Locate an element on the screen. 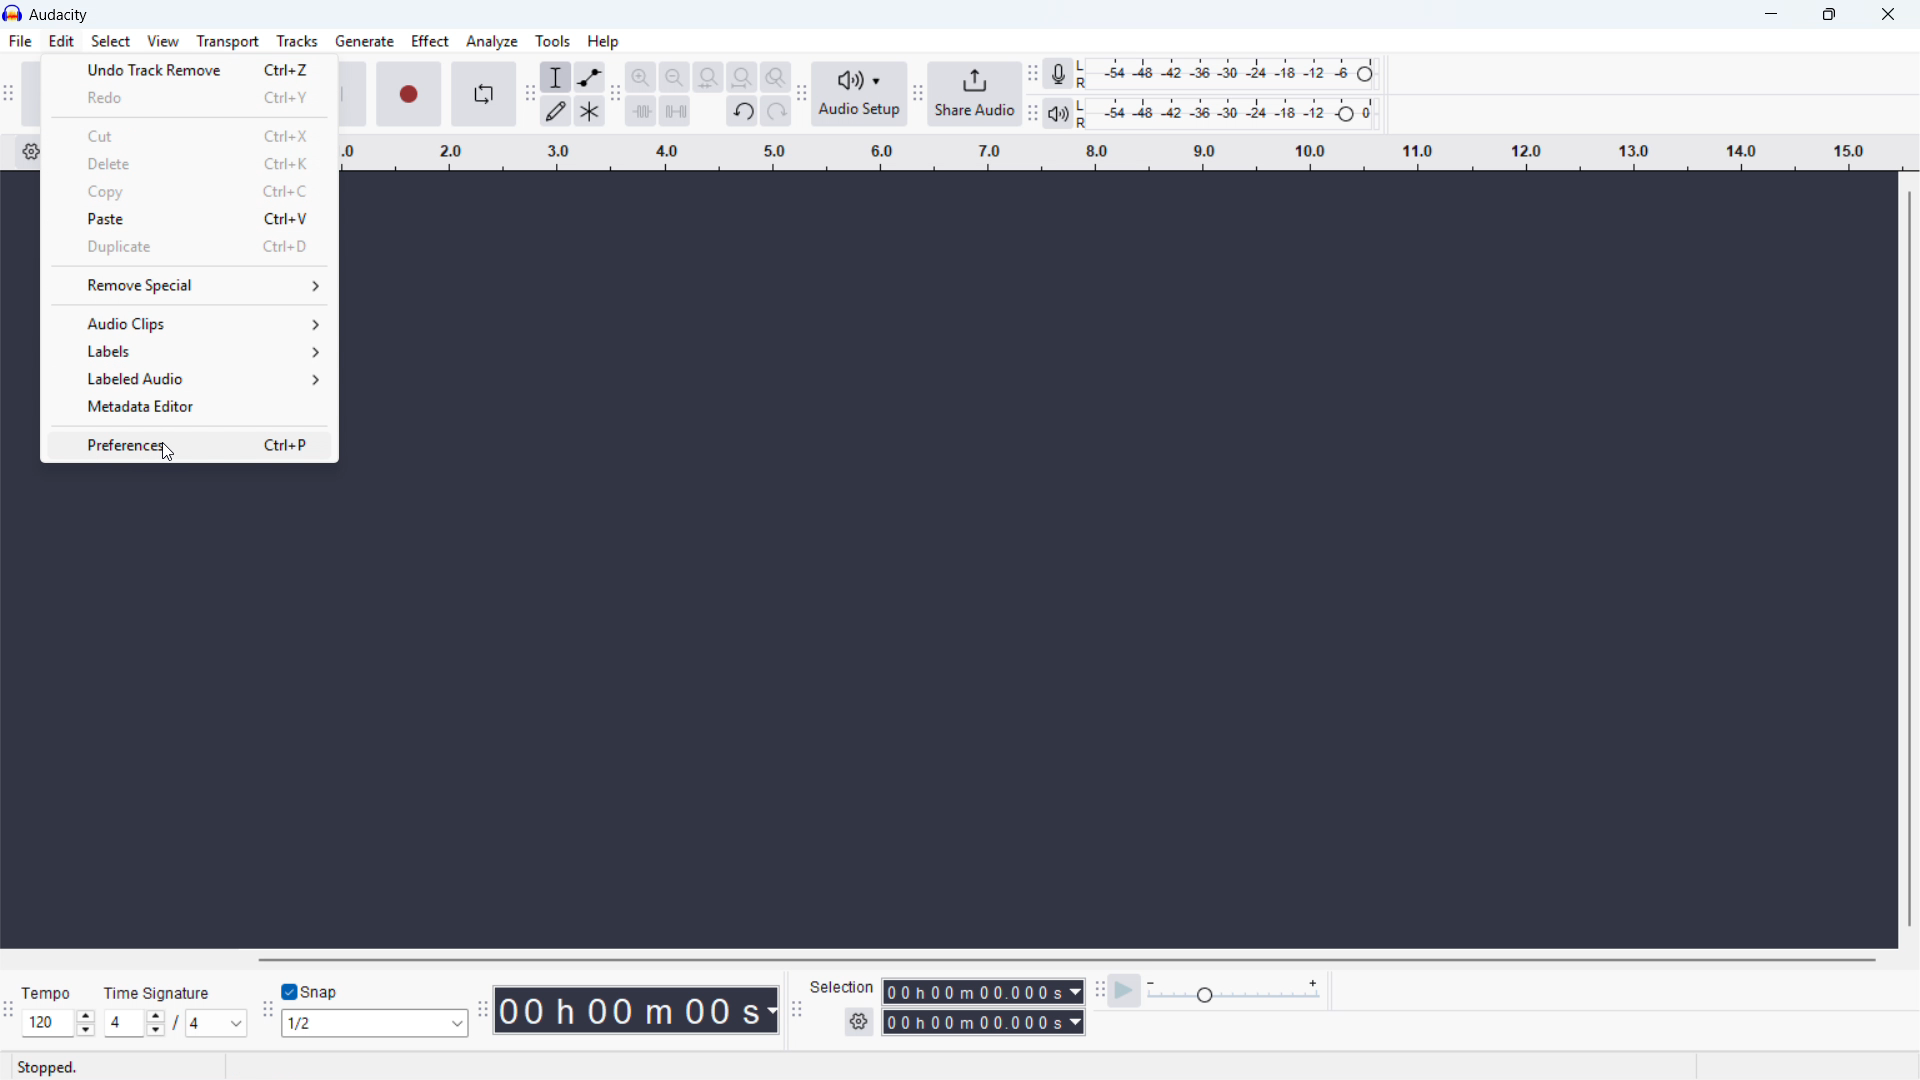  play at speed toolbar is located at coordinates (1098, 991).